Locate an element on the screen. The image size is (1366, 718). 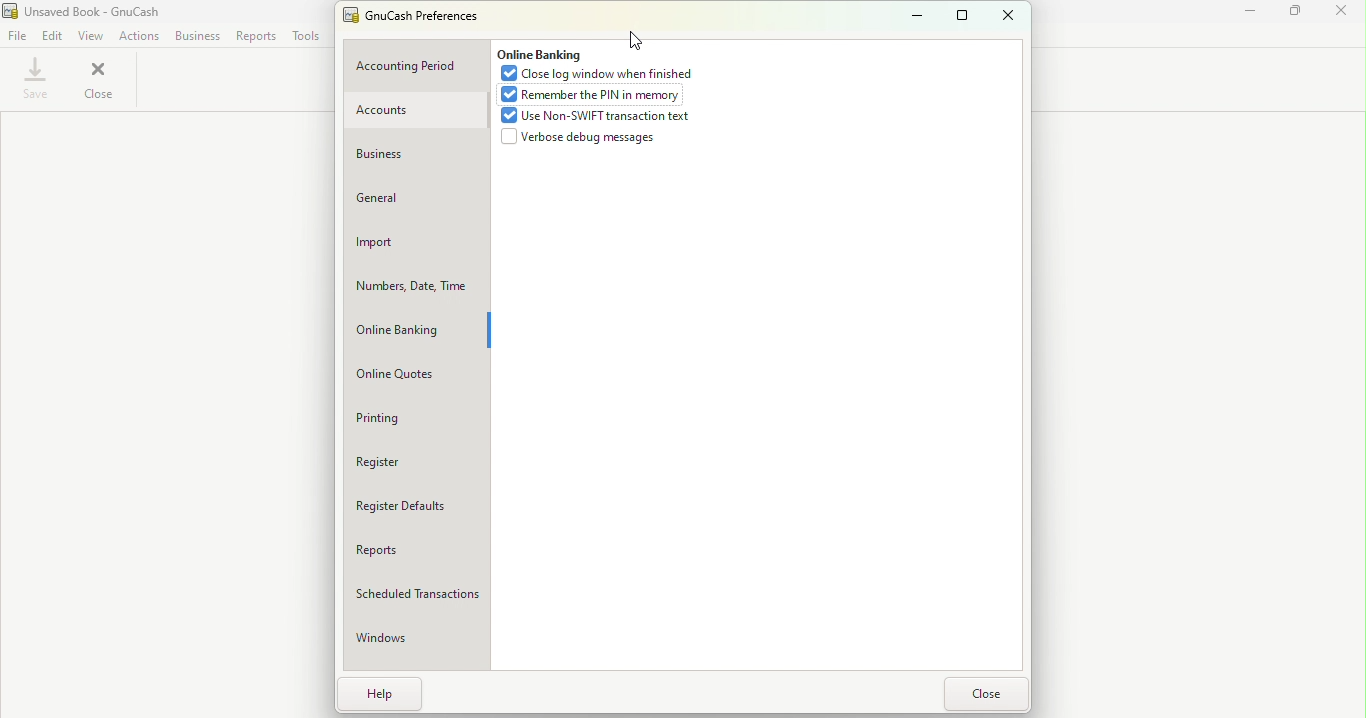
Reports is located at coordinates (256, 39).